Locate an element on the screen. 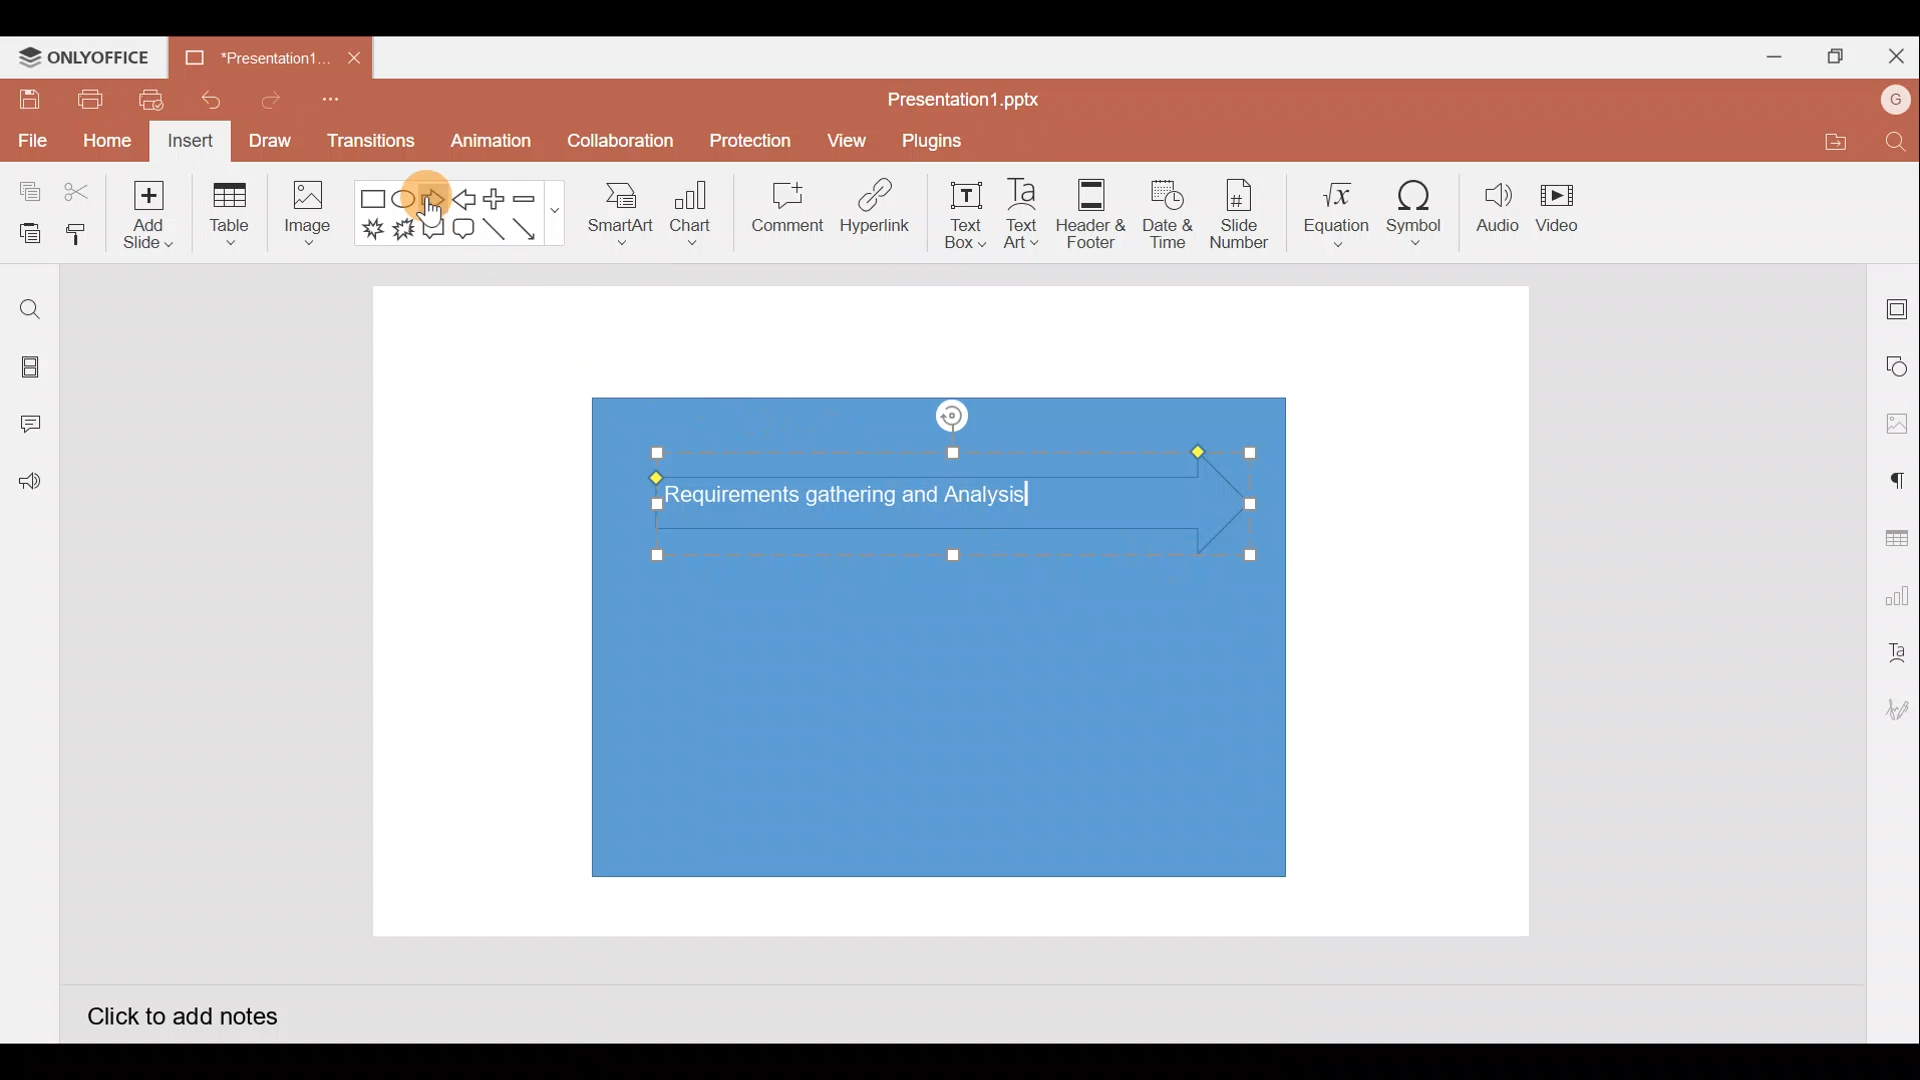 The width and height of the screenshot is (1920, 1080). Signature settings is located at coordinates (1894, 712).